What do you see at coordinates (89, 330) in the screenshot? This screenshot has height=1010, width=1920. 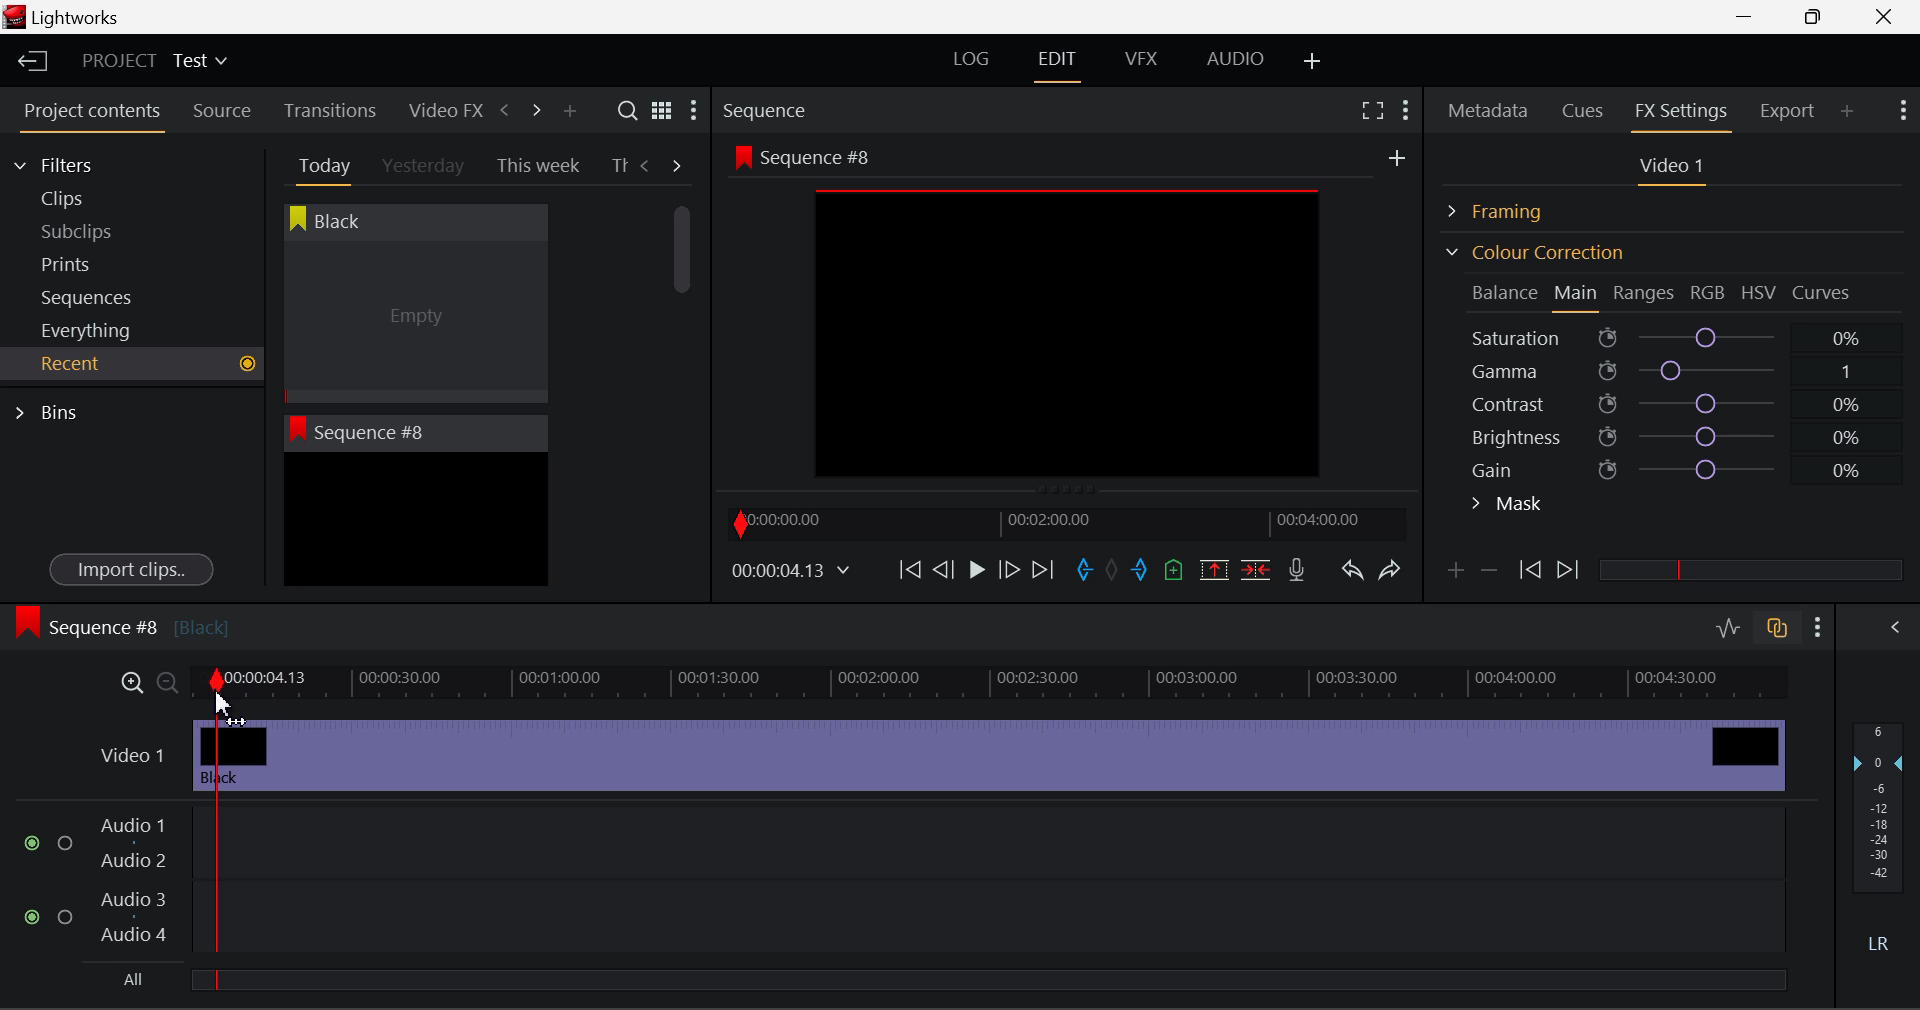 I see `Everything` at bounding box center [89, 330].